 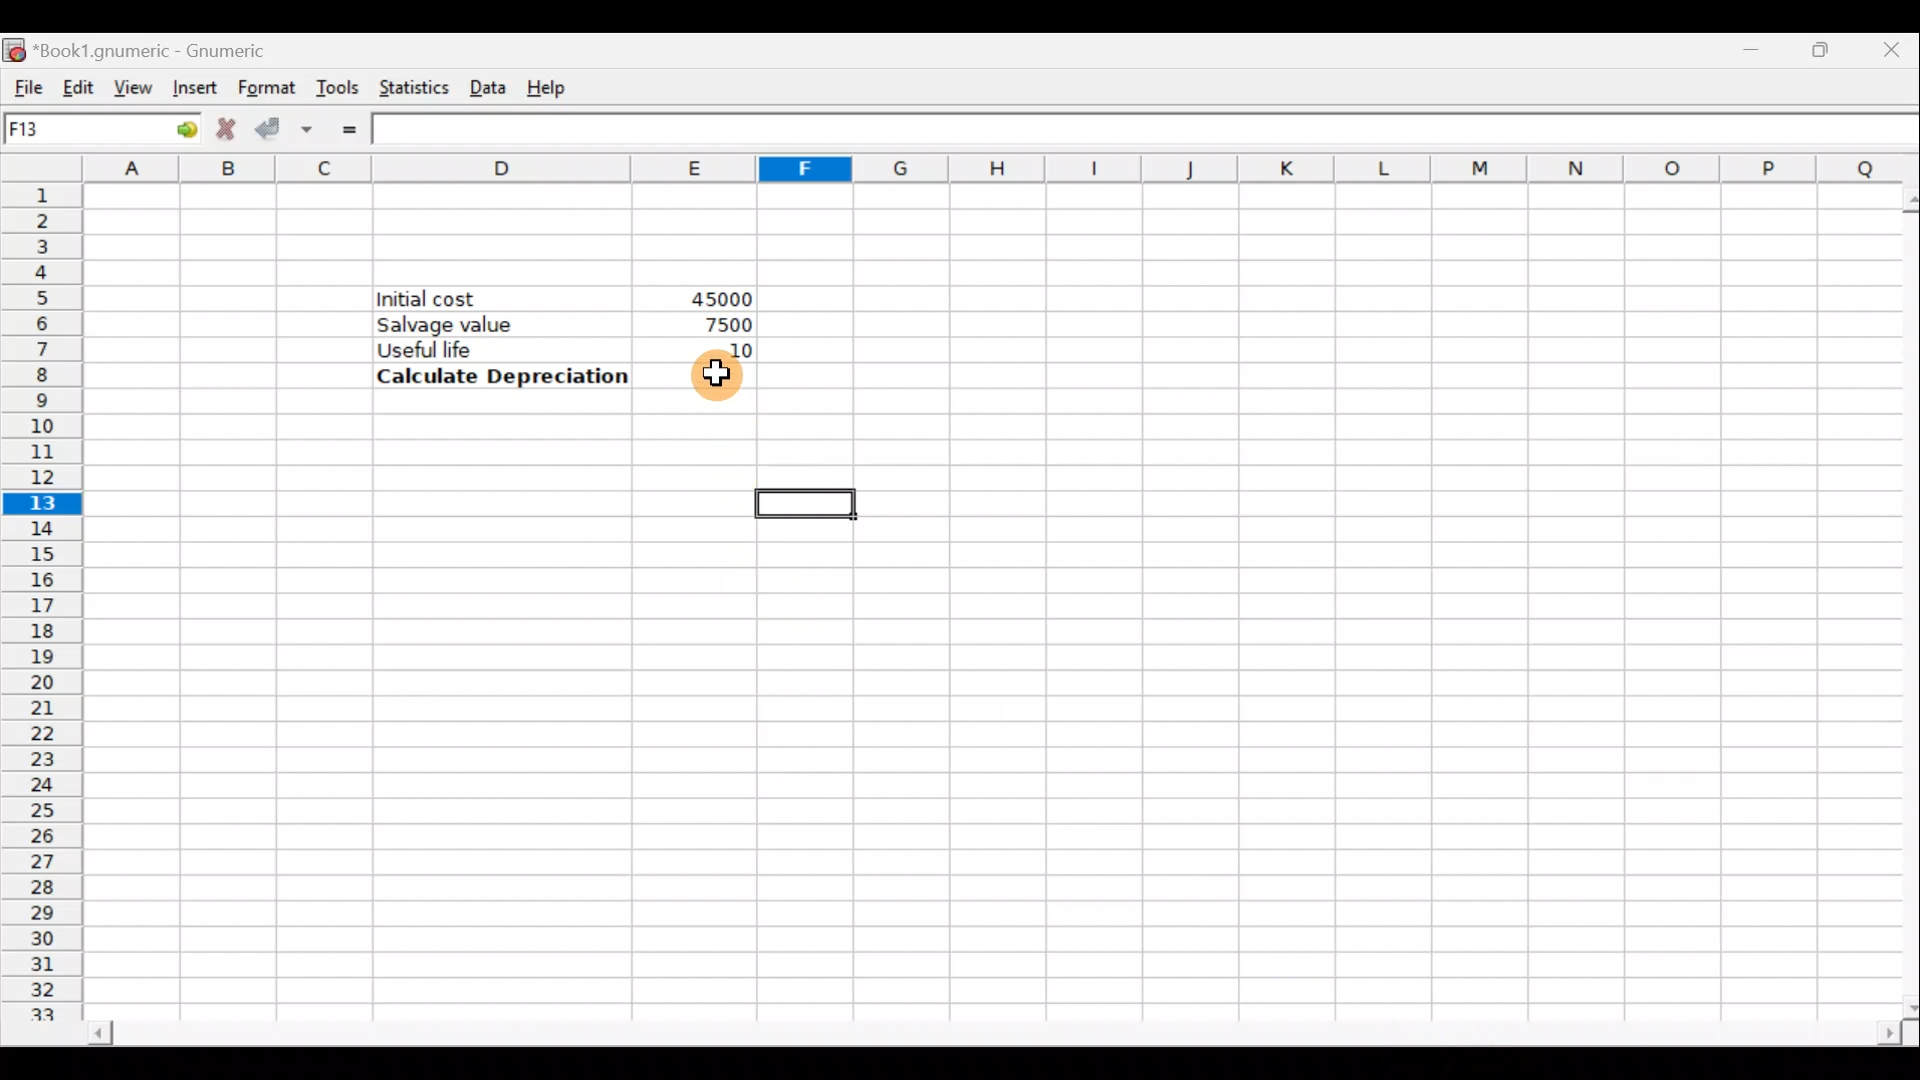 What do you see at coordinates (289, 126) in the screenshot?
I see `Accept change` at bounding box center [289, 126].